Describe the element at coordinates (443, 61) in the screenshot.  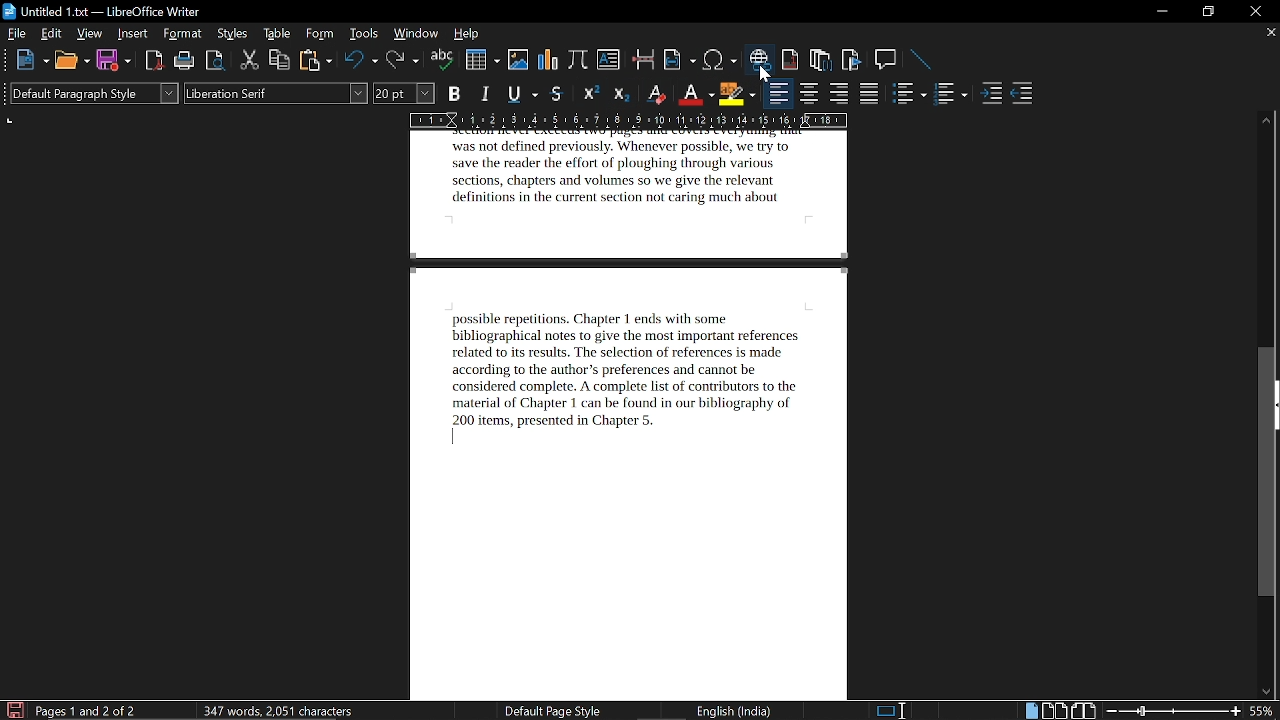
I see `spelling` at that location.